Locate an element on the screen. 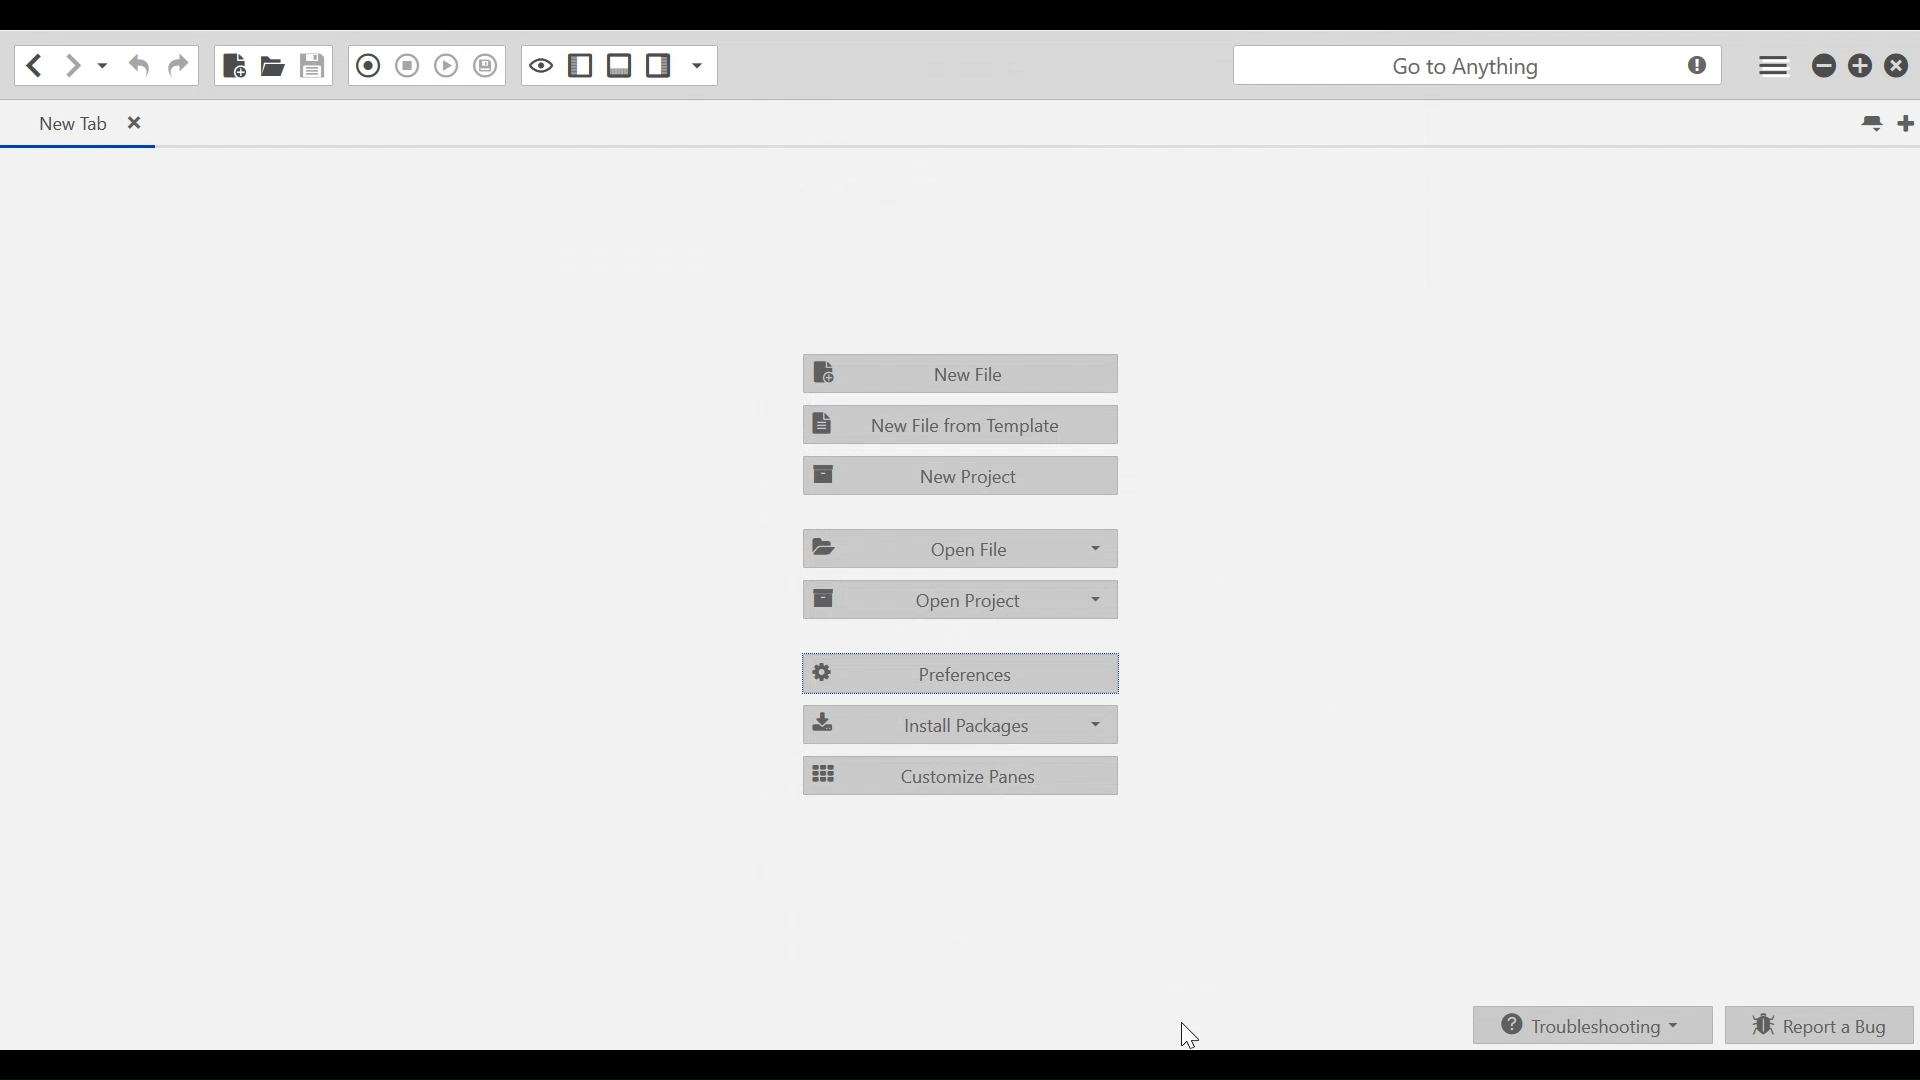 Image resolution: width=1920 pixels, height=1080 pixels. Close is located at coordinates (1898, 66).